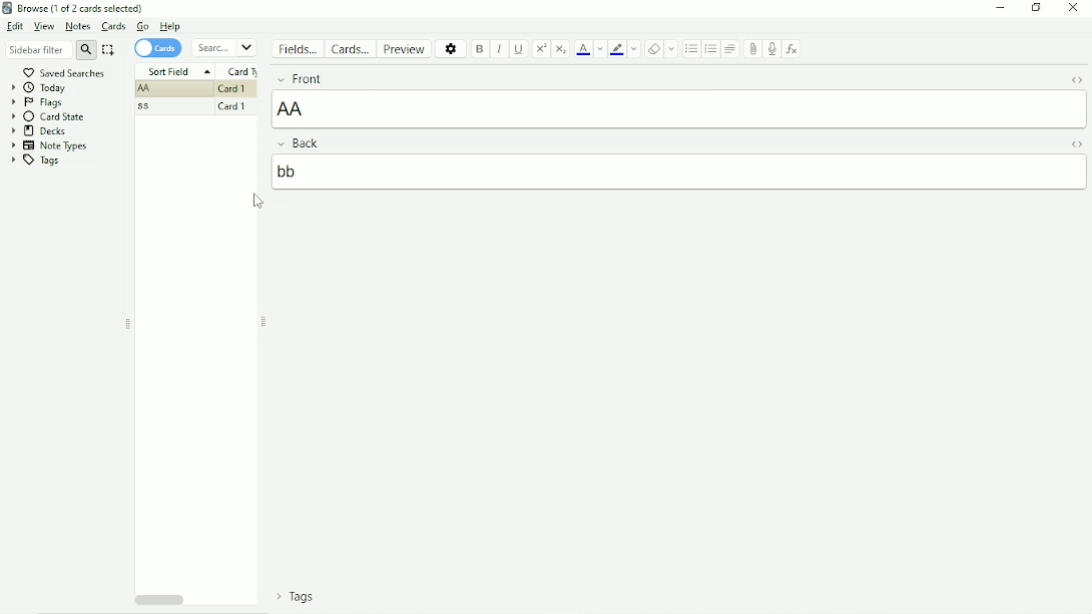 The width and height of the screenshot is (1092, 614). What do you see at coordinates (584, 49) in the screenshot?
I see `Text color` at bounding box center [584, 49].